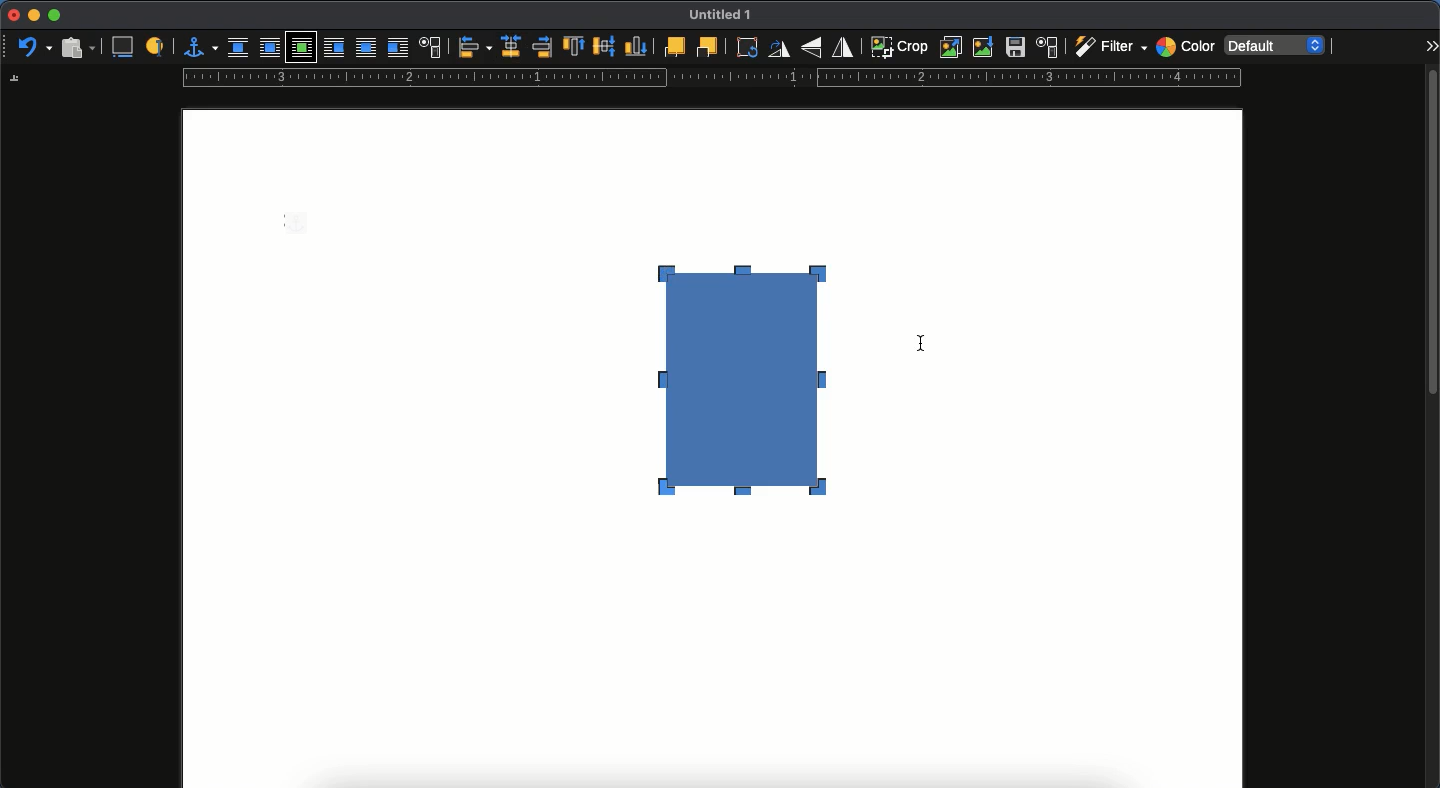  I want to click on optimal, so click(300, 49).